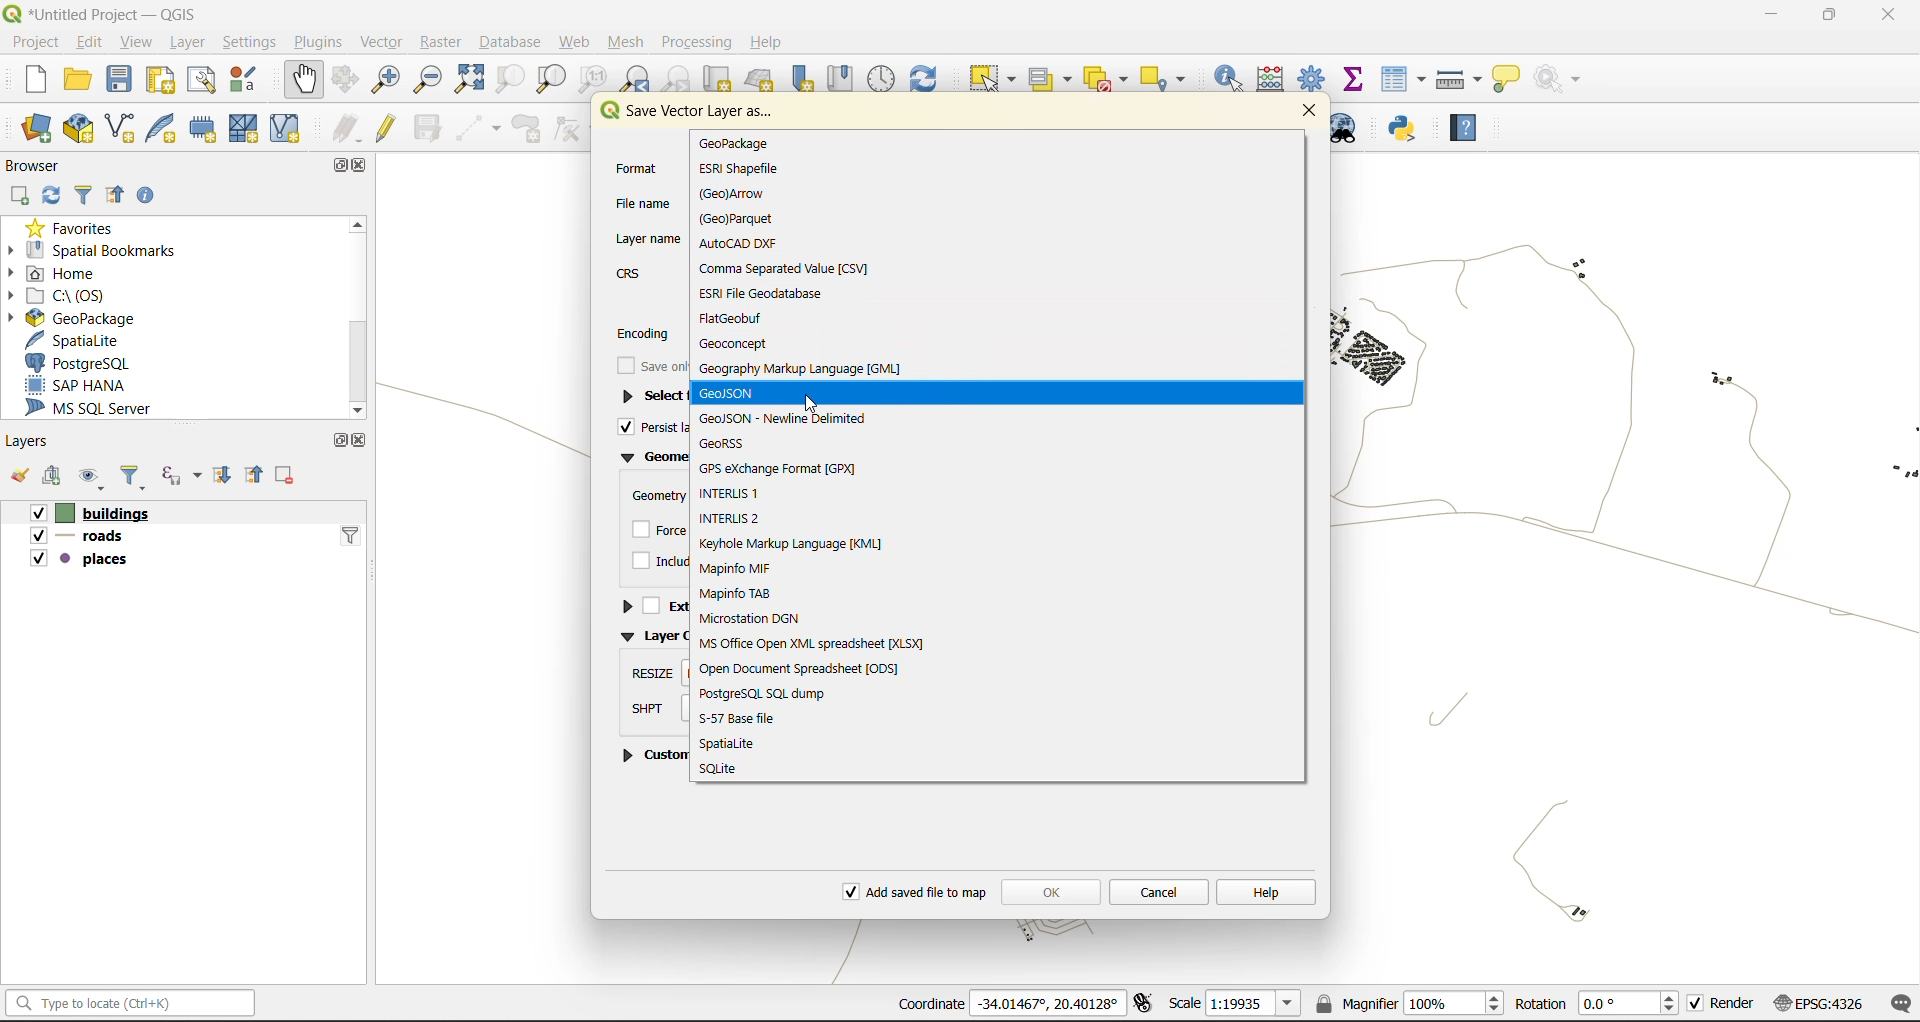 The image size is (1920, 1022). I want to click on measure line, so click(1458, 82).